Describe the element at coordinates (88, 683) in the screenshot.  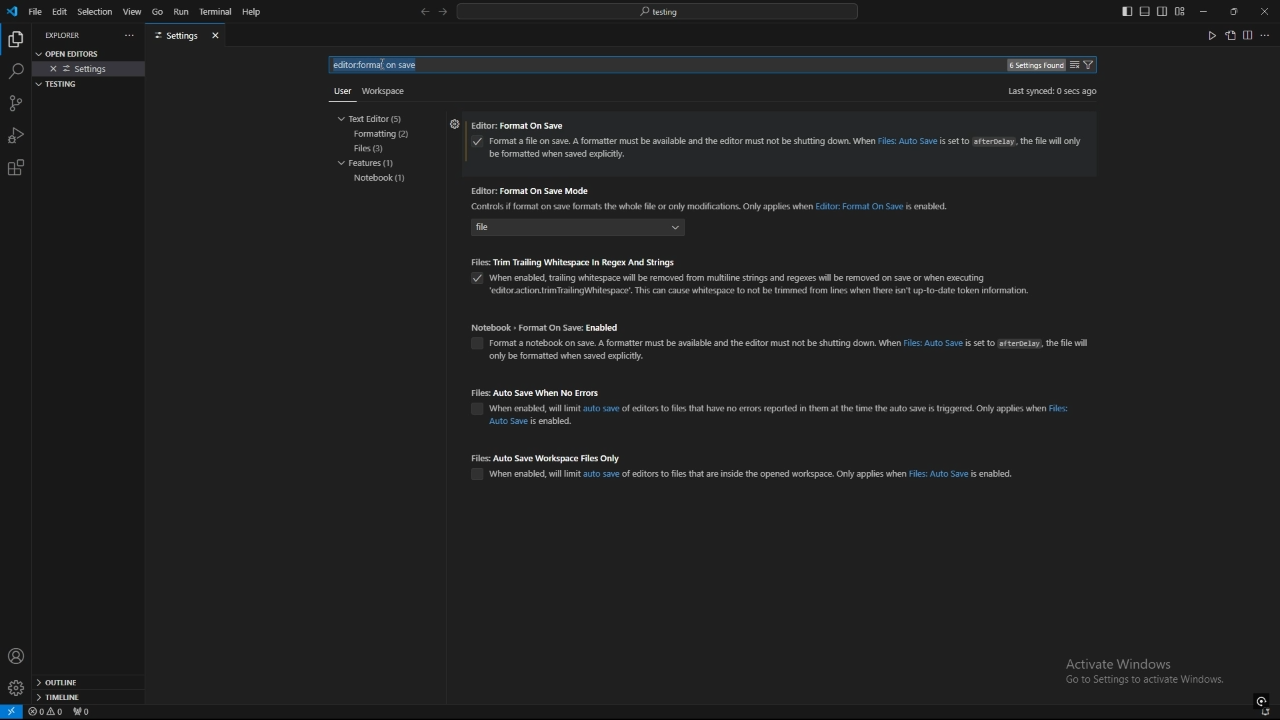
I see `outline` at that location.